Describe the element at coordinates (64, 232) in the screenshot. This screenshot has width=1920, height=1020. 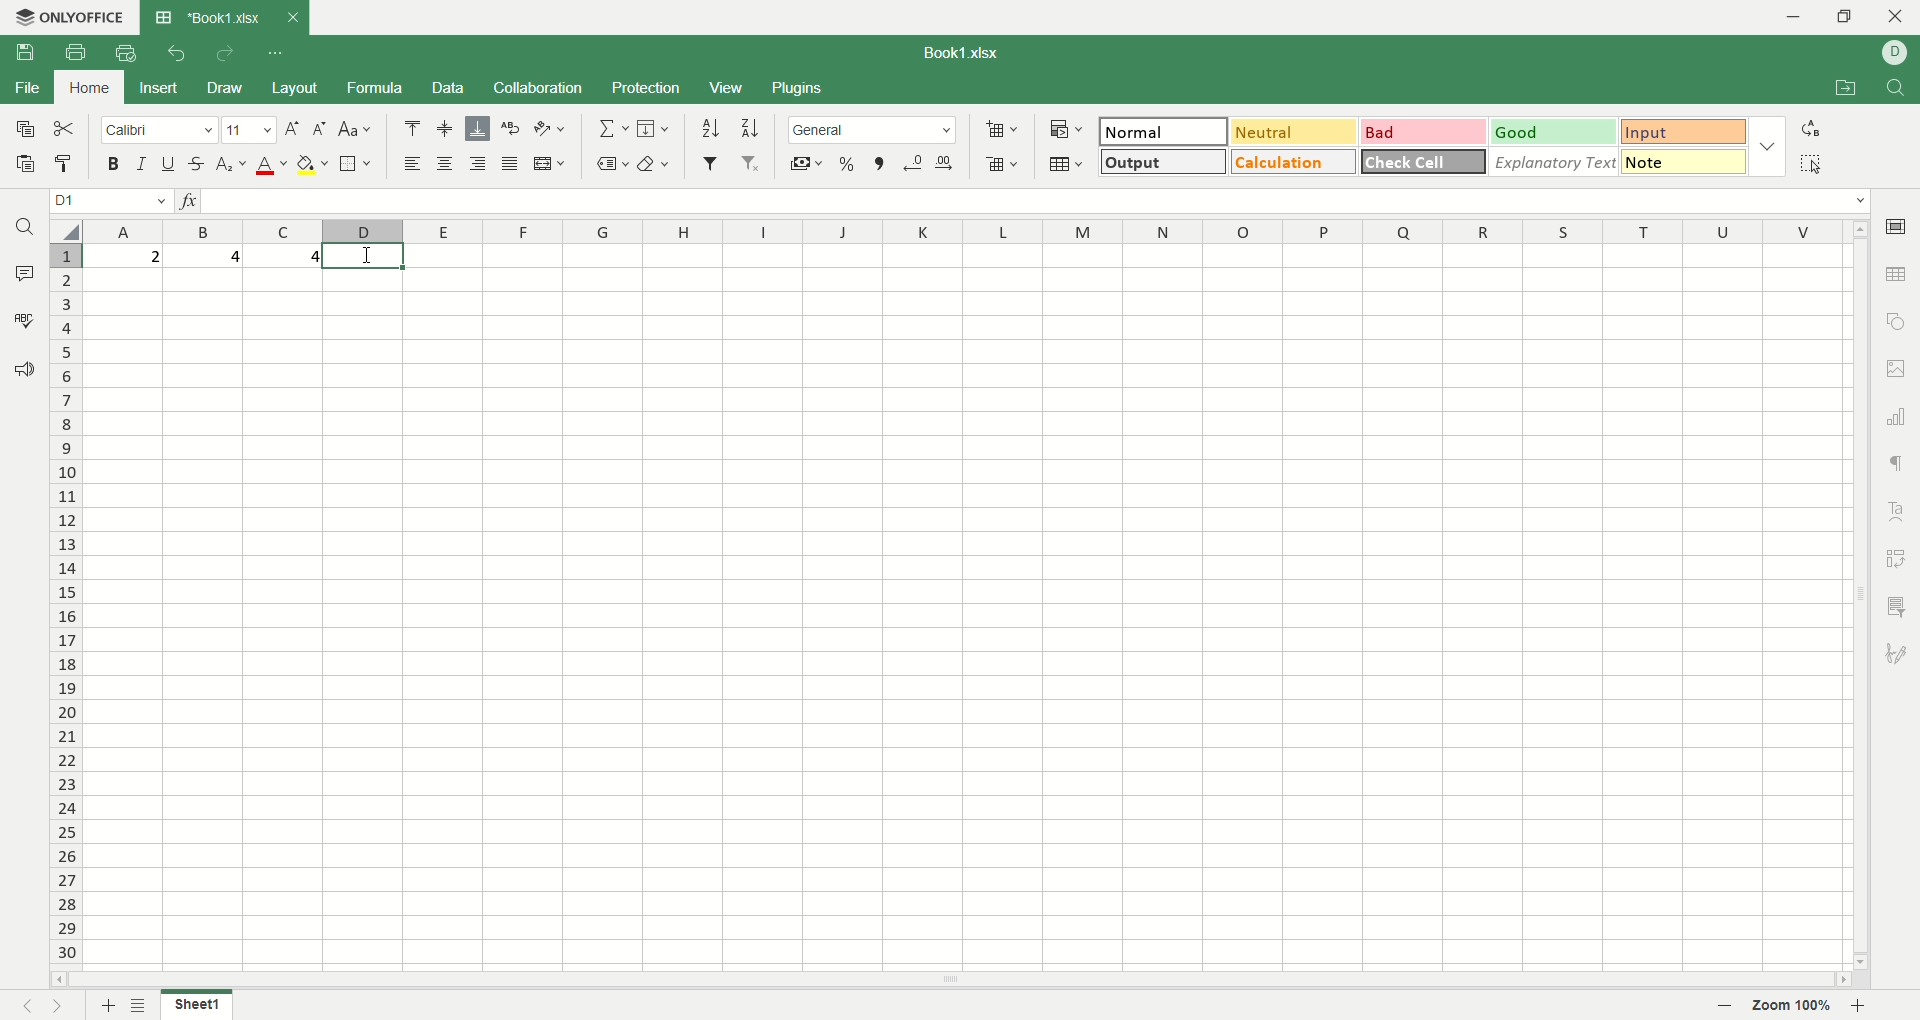
I see `select all` at that location.